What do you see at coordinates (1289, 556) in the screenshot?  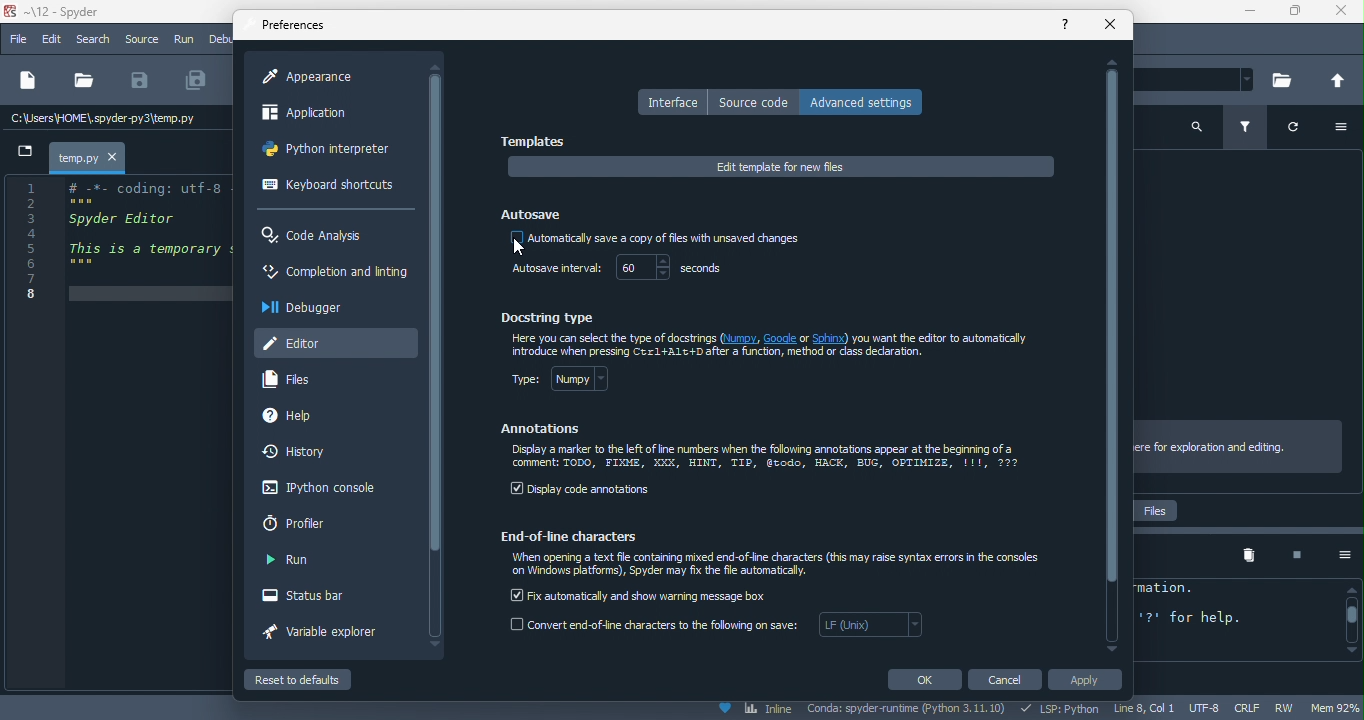 I see `interrupt kenel` at bounding box center [1289, 556].